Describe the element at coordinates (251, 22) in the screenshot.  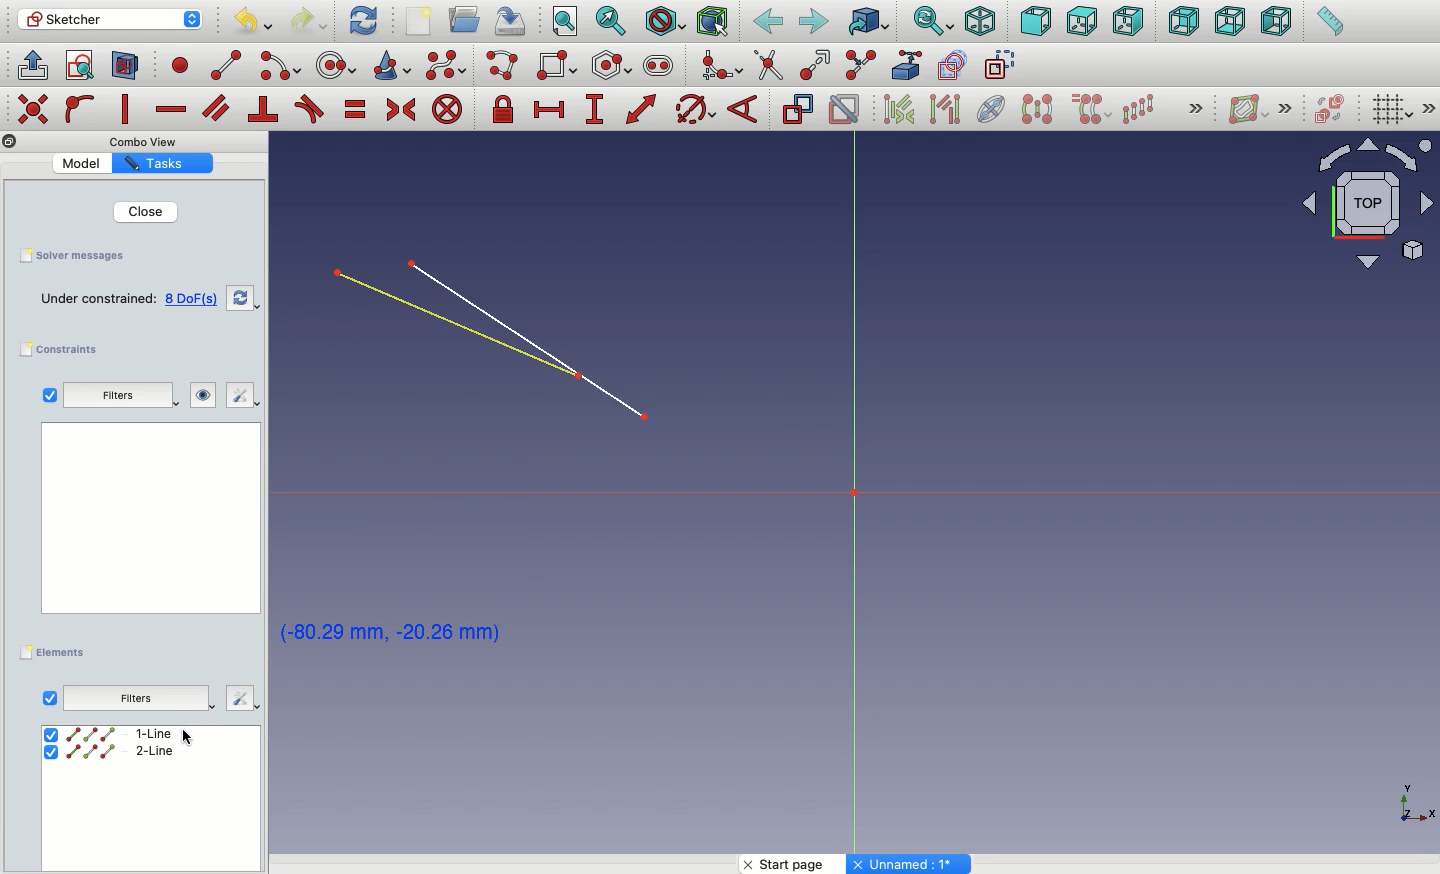
I see `Undo` at that location.